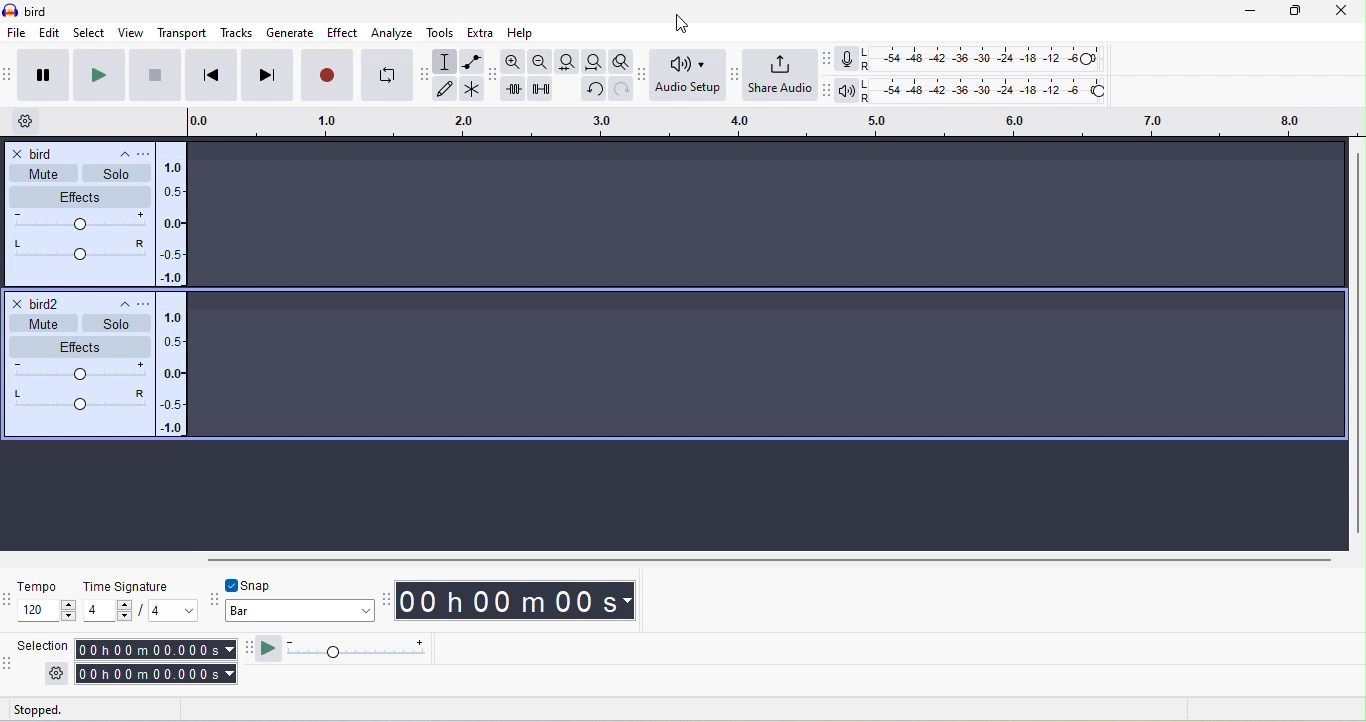  What do you see at coordinates (45, 175) in the screenshot?
I see `mute` at bounding box center [45, 175].